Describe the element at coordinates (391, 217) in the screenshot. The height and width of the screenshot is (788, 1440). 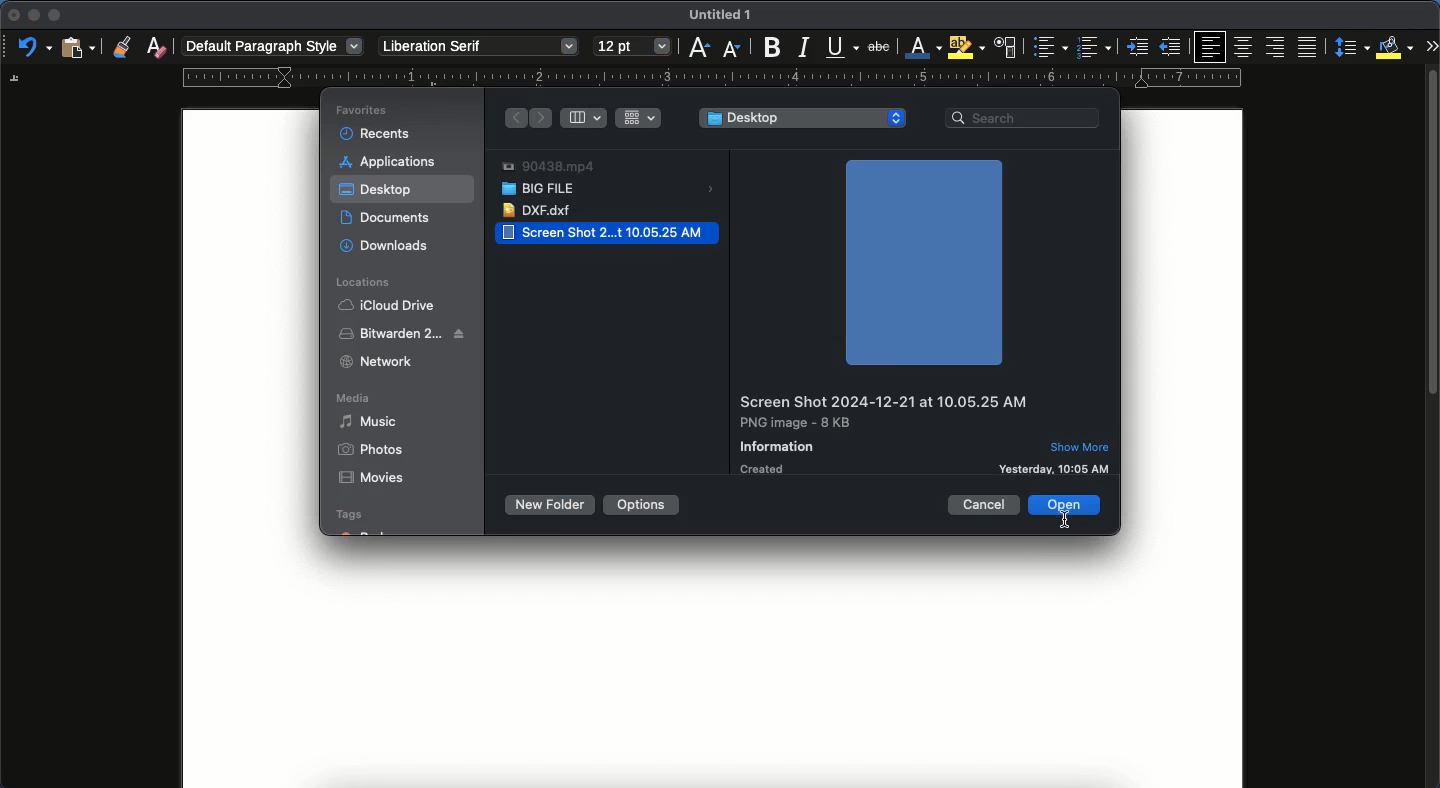
I see `documents` at that location.